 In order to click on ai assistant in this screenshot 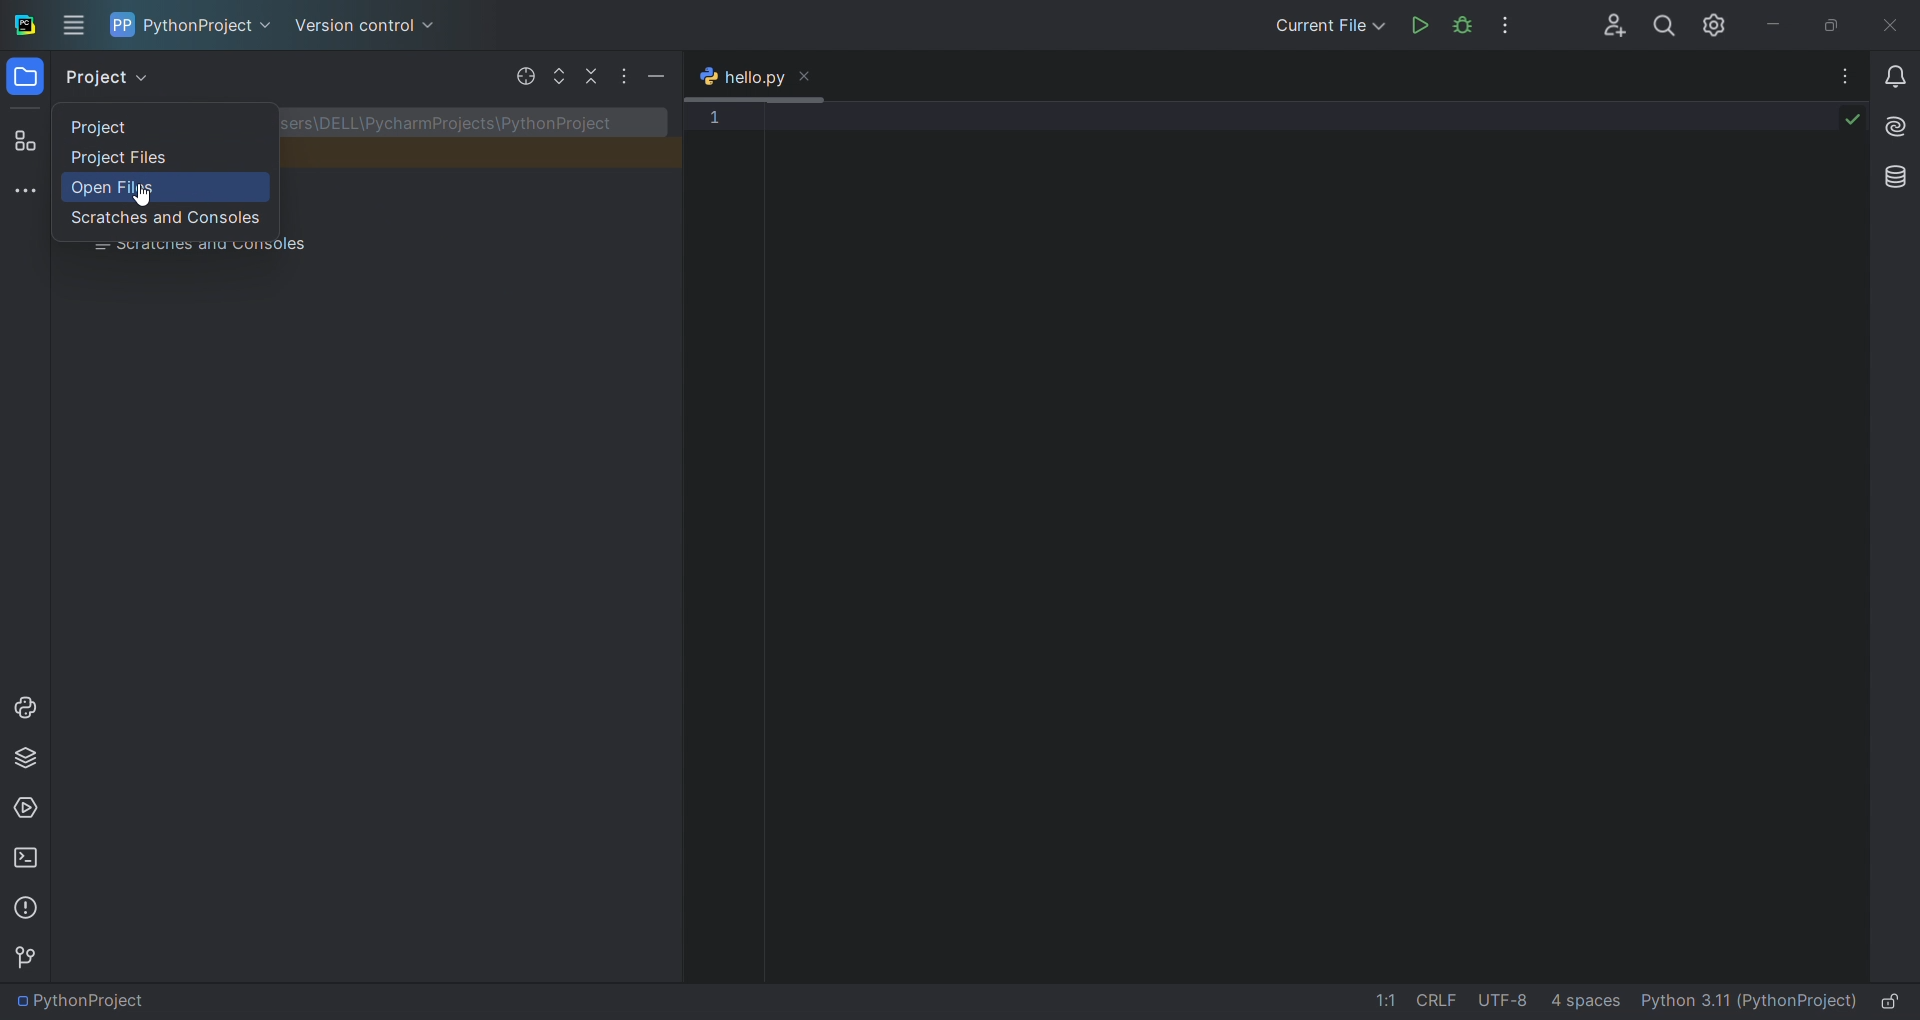, I will do `click(1895, 125)`.